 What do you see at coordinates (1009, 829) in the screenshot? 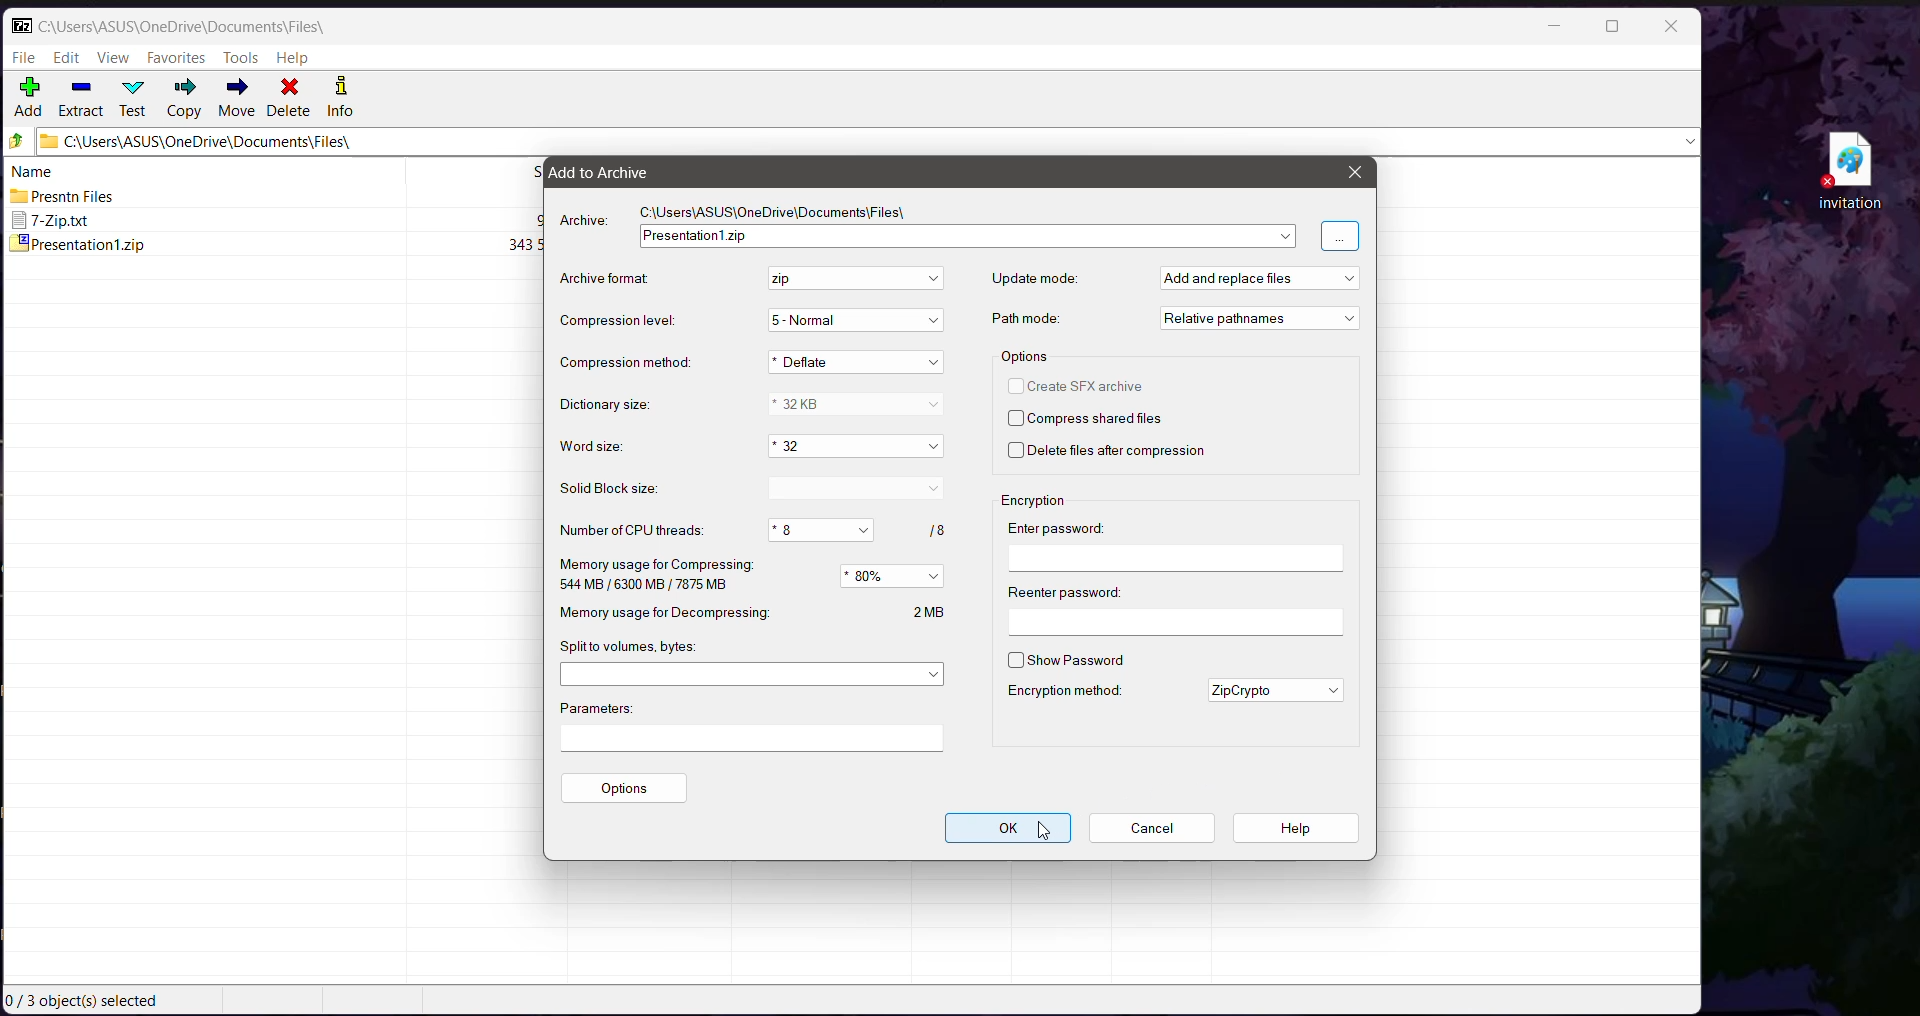
I see `OK` at bounding box center [1009, 829].